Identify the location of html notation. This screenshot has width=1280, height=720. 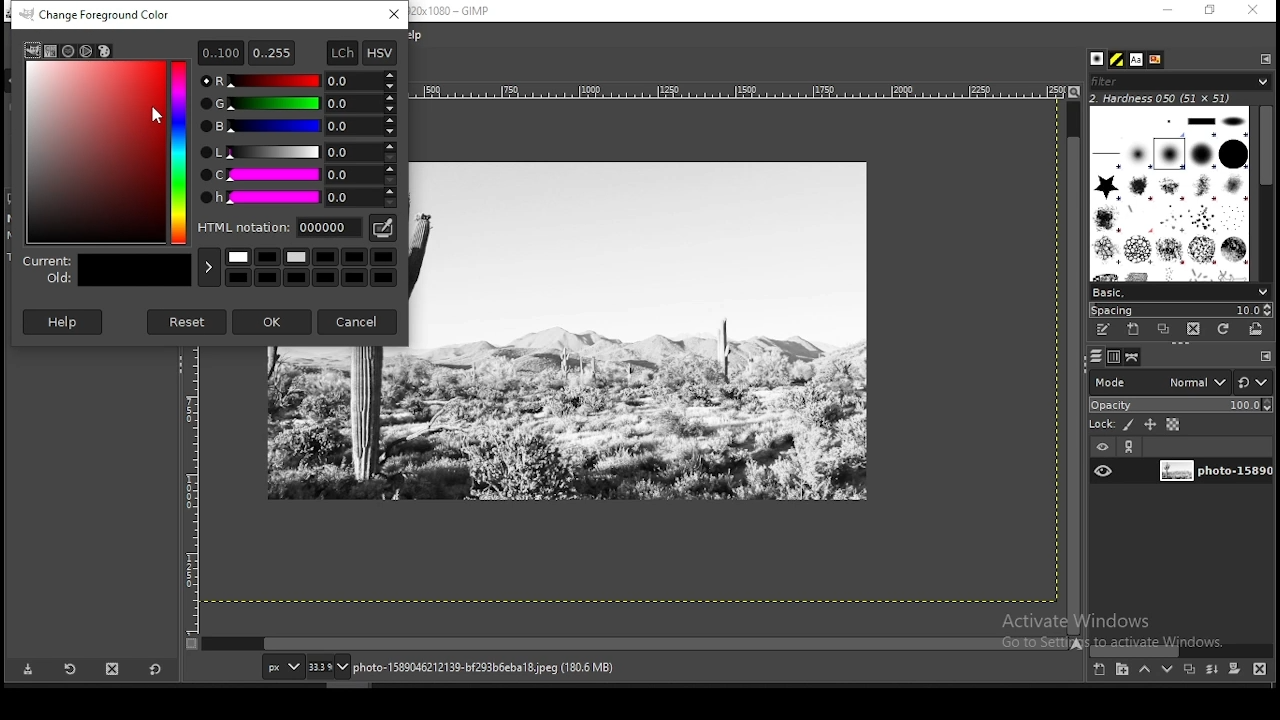
(278, 227).